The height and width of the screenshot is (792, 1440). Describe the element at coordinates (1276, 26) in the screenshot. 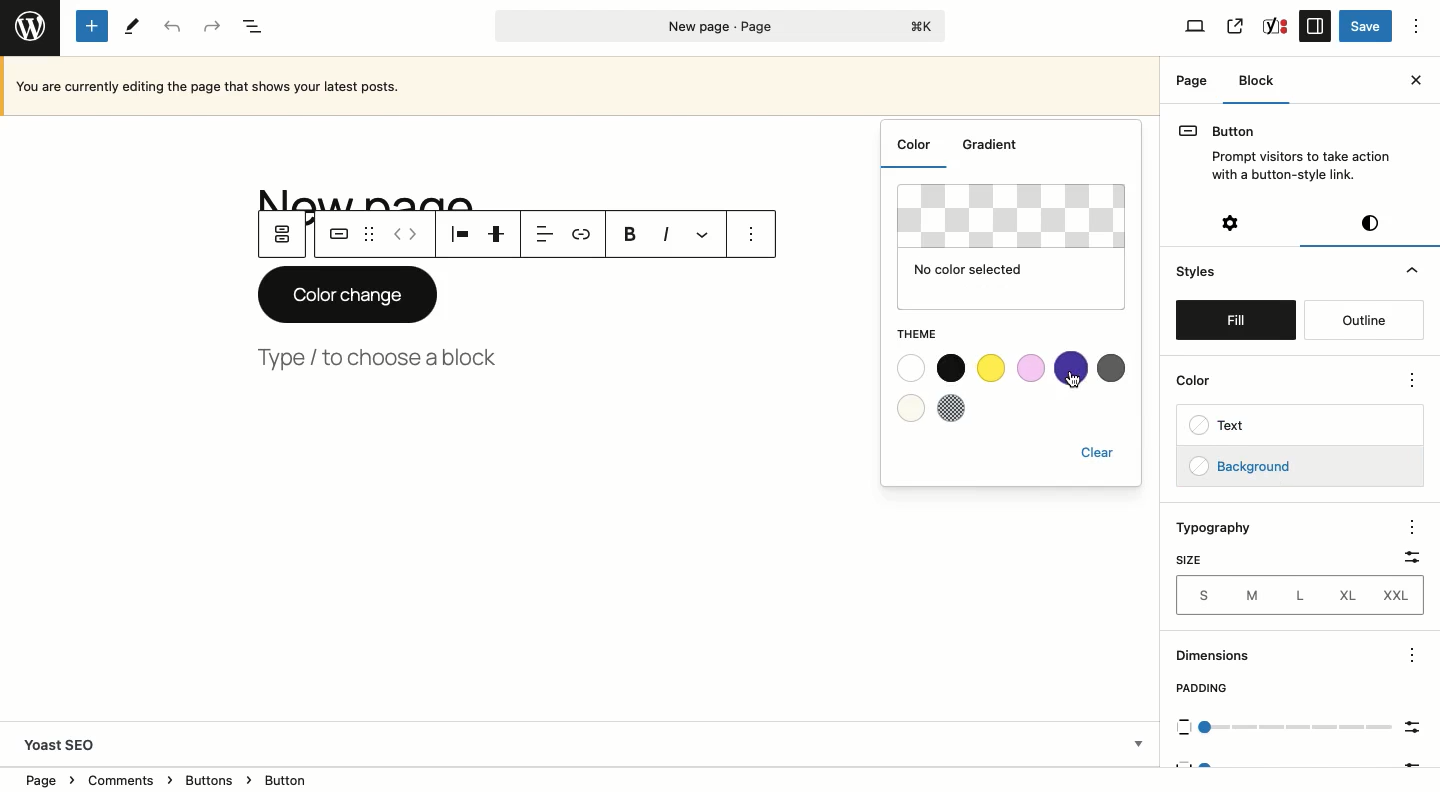

I see `SEO` at that location.